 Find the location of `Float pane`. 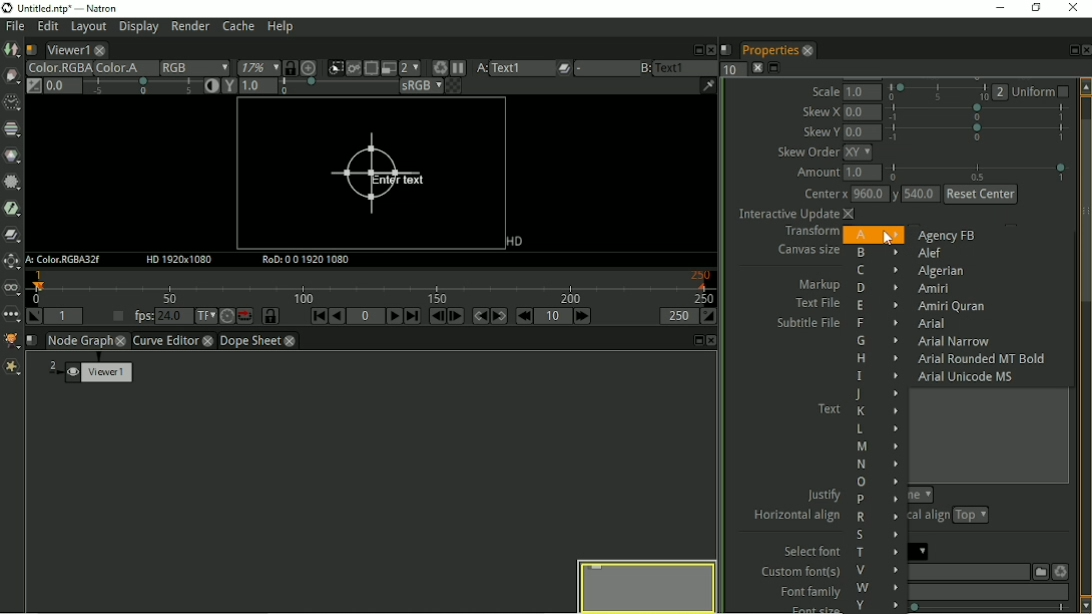

Float pane is located at coordinates (696, 340).